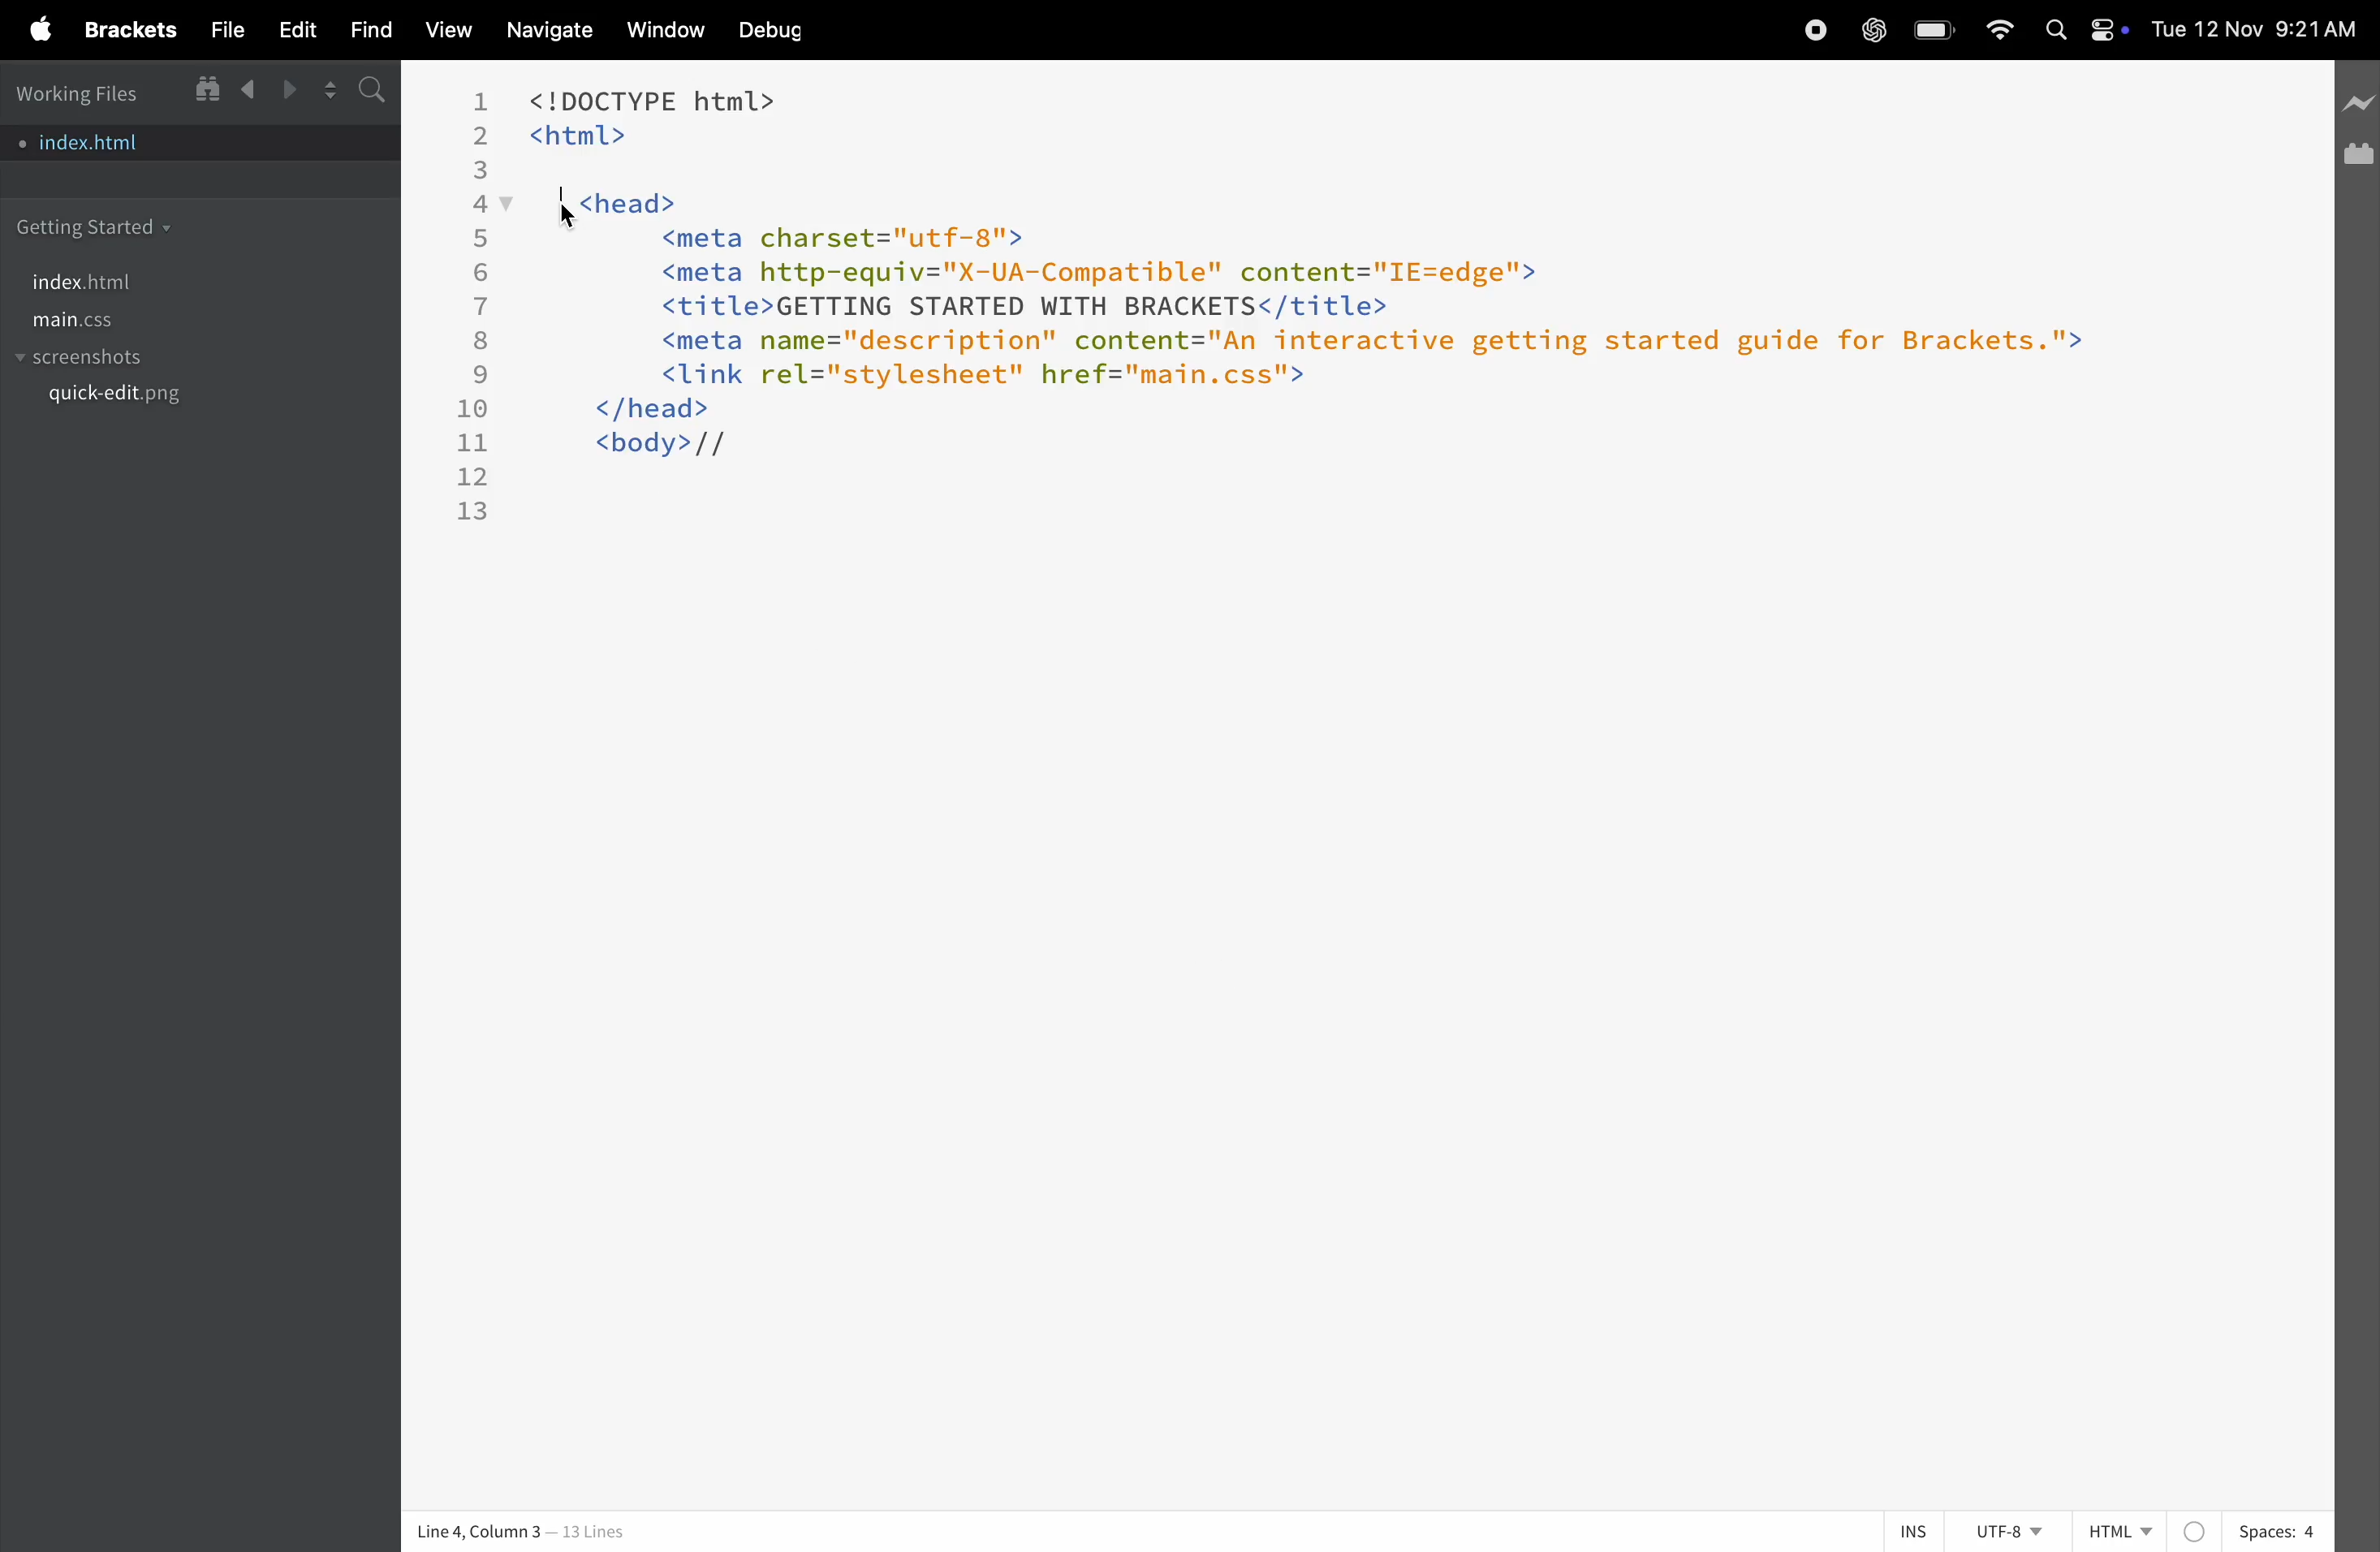  I want to click on view, so click(442, 31).